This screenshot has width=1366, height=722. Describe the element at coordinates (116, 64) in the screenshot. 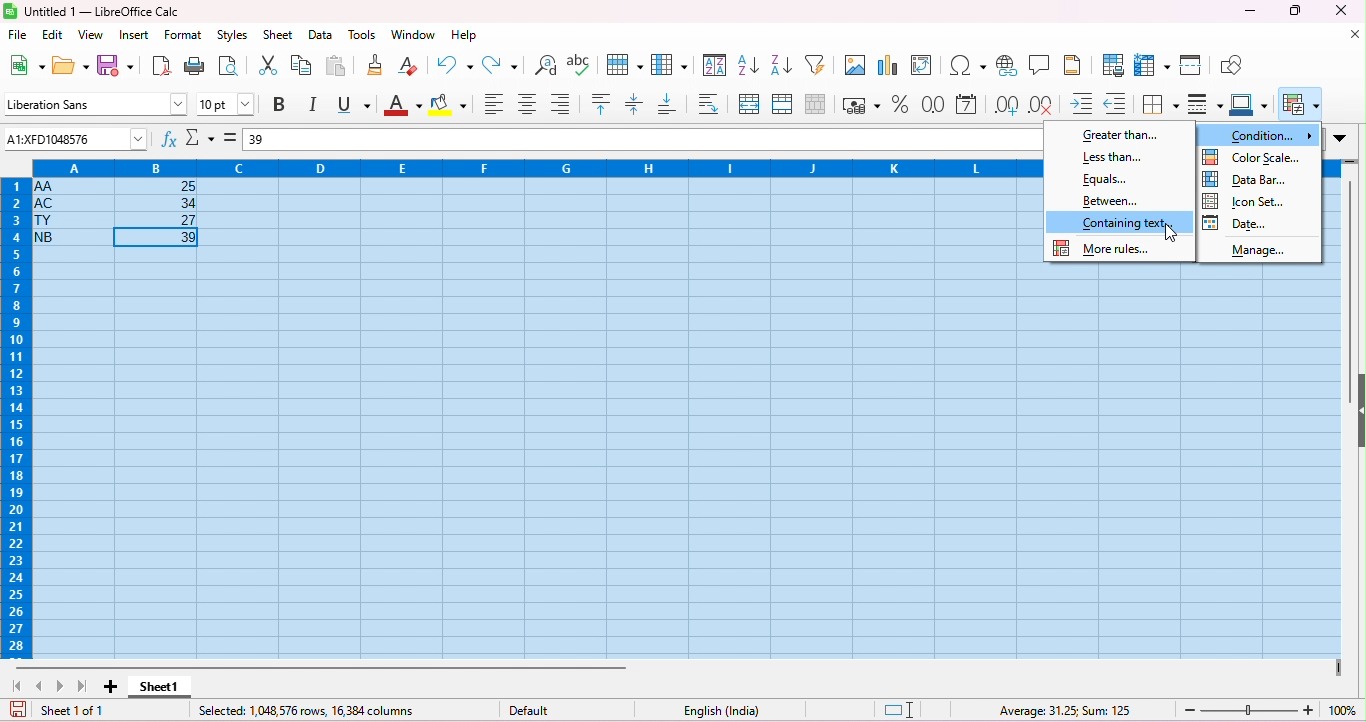

I see `save` at that location.